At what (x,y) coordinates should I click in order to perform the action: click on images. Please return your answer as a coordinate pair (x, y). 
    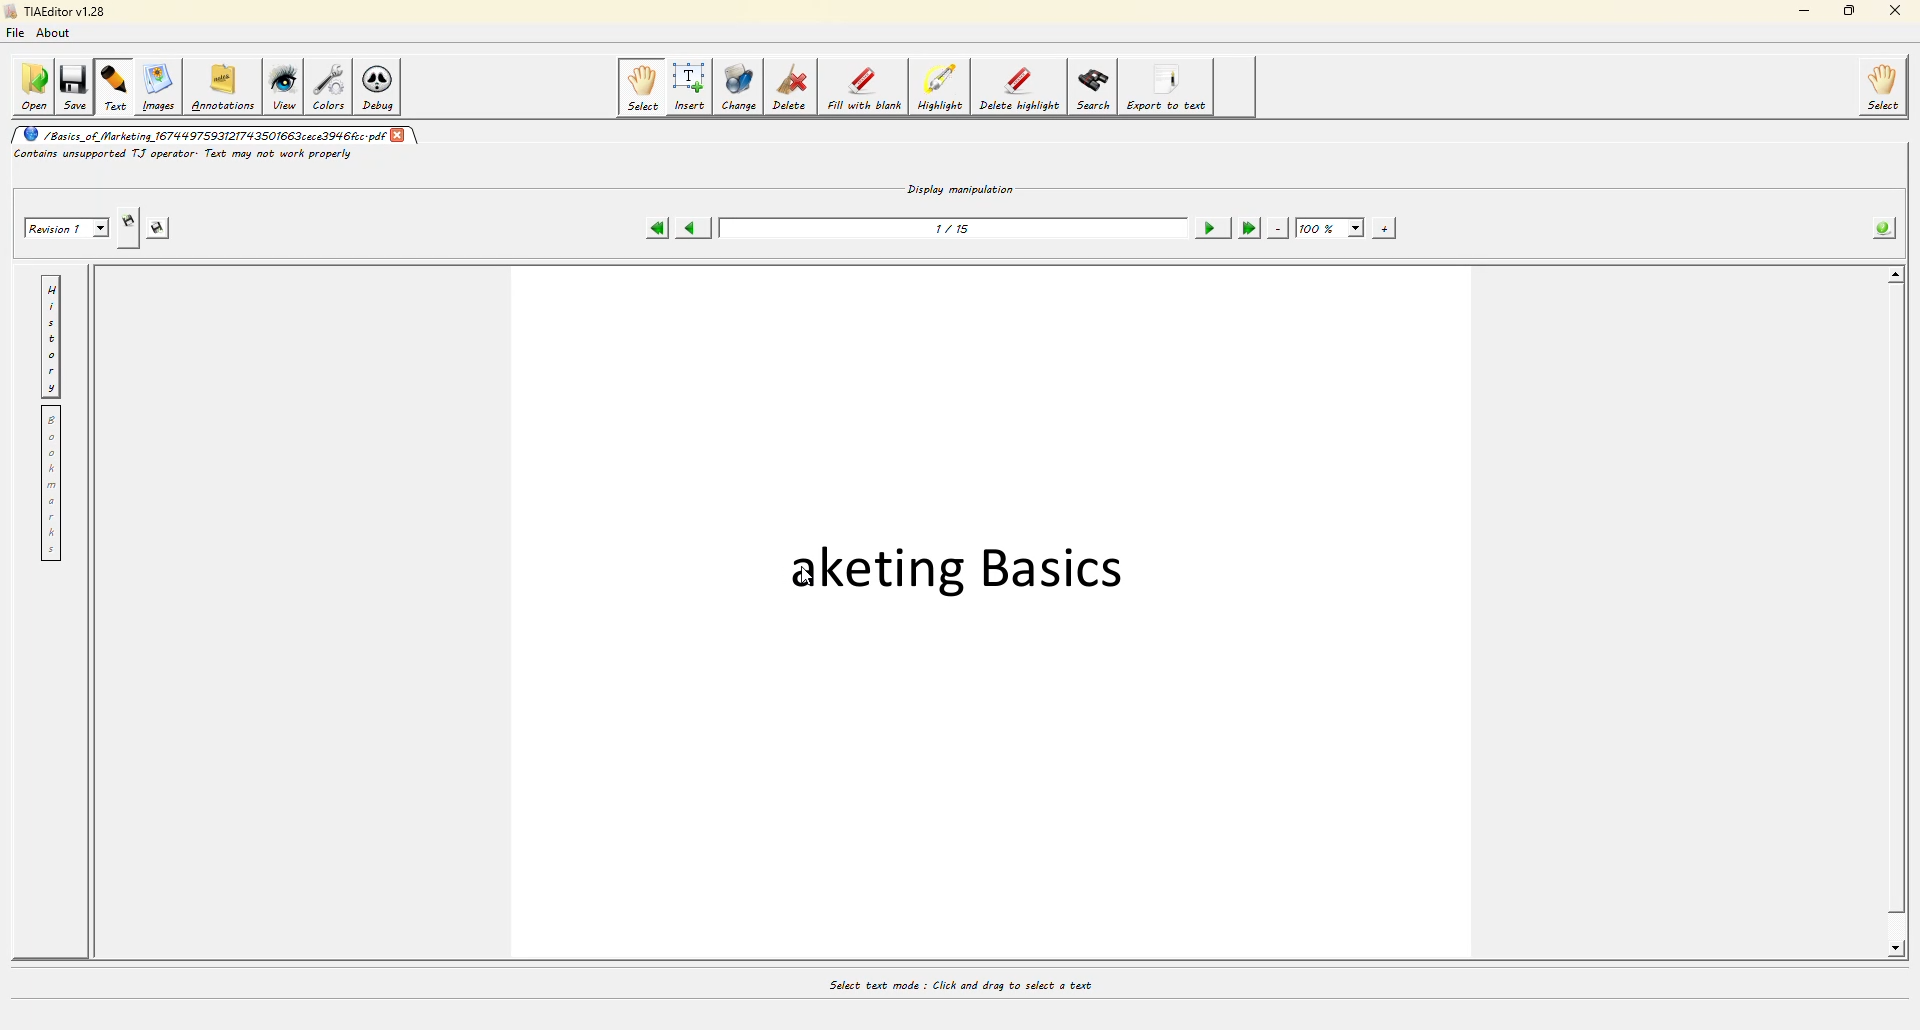
    Looking at the image, I should click on (163, 90).